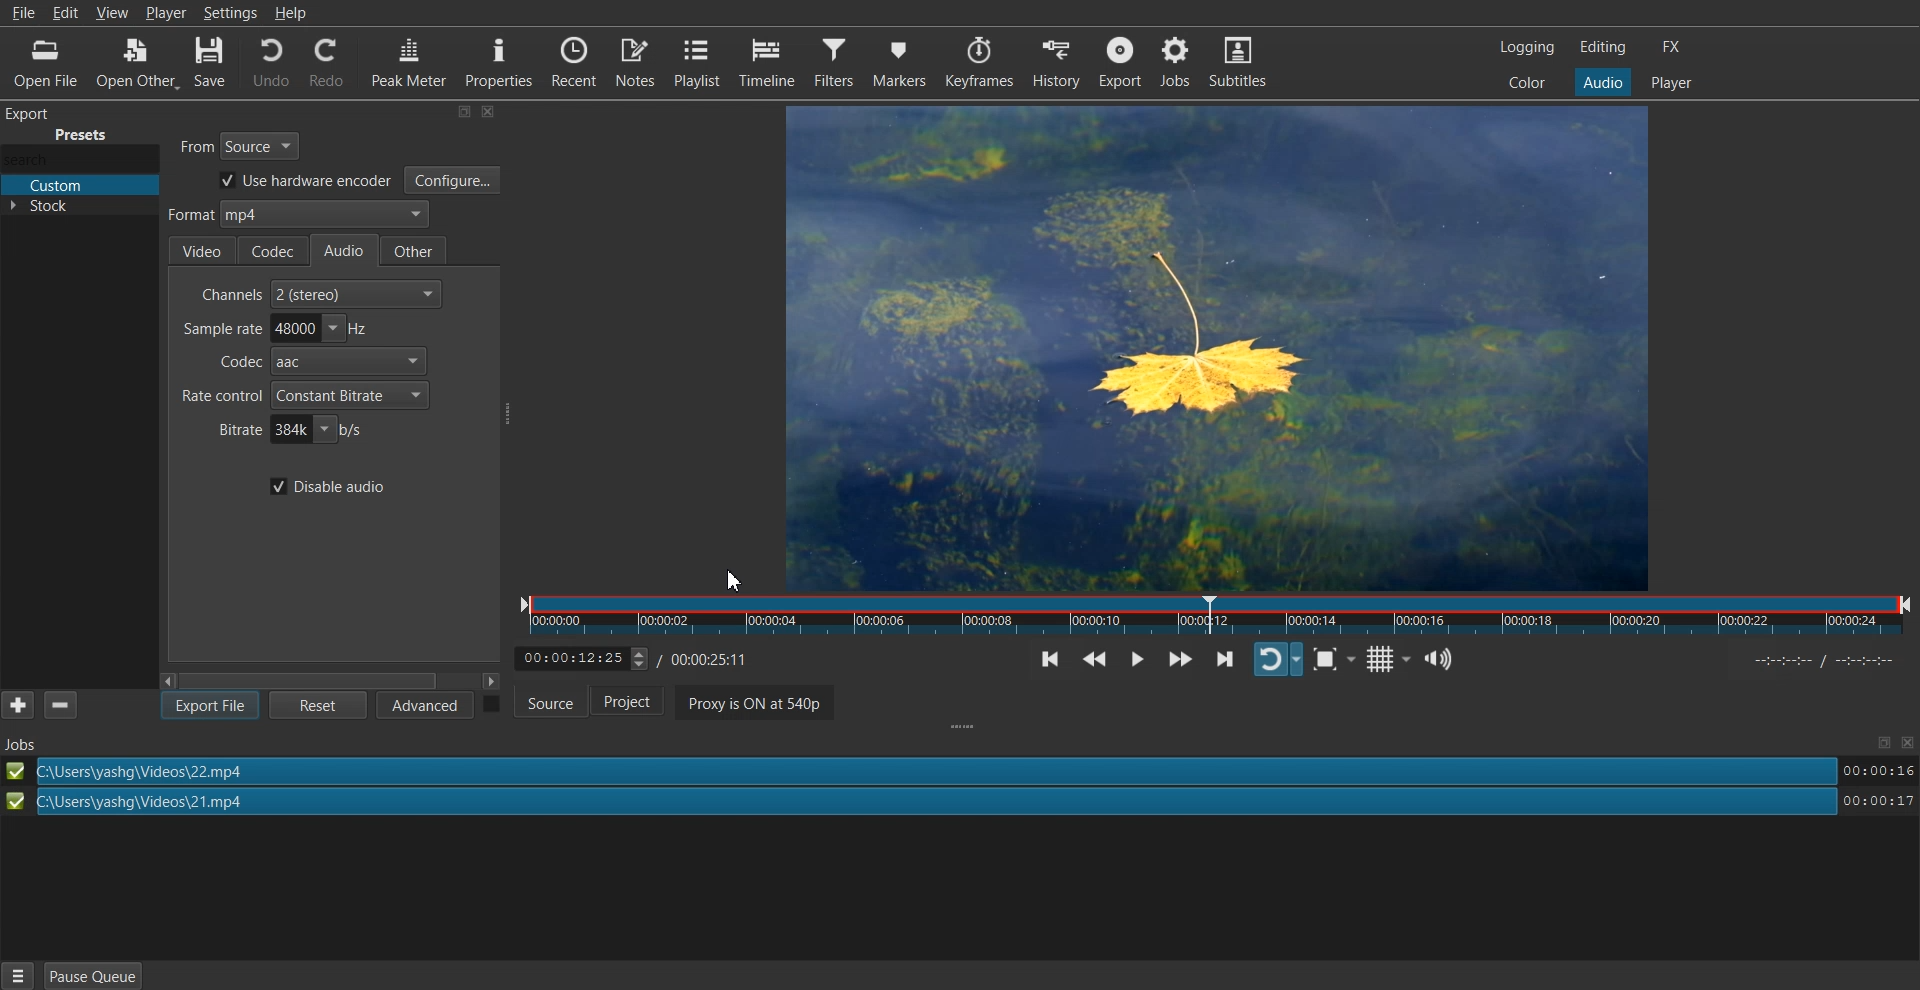 This screenshot has height=990, width=1920. What do you see at coordinates (86, 135) in the screenshot?
I see `Presents` at bounding box center [86, 135].